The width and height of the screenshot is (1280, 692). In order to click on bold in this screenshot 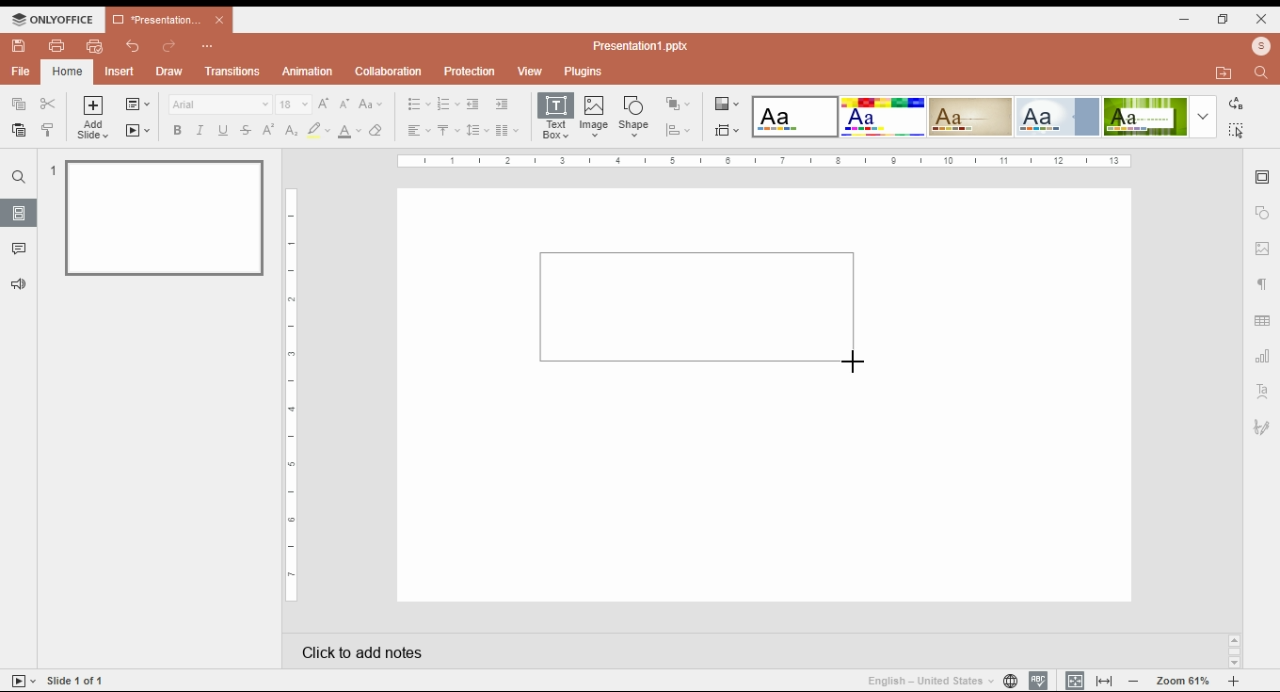, I will do `click(177, 130)`.